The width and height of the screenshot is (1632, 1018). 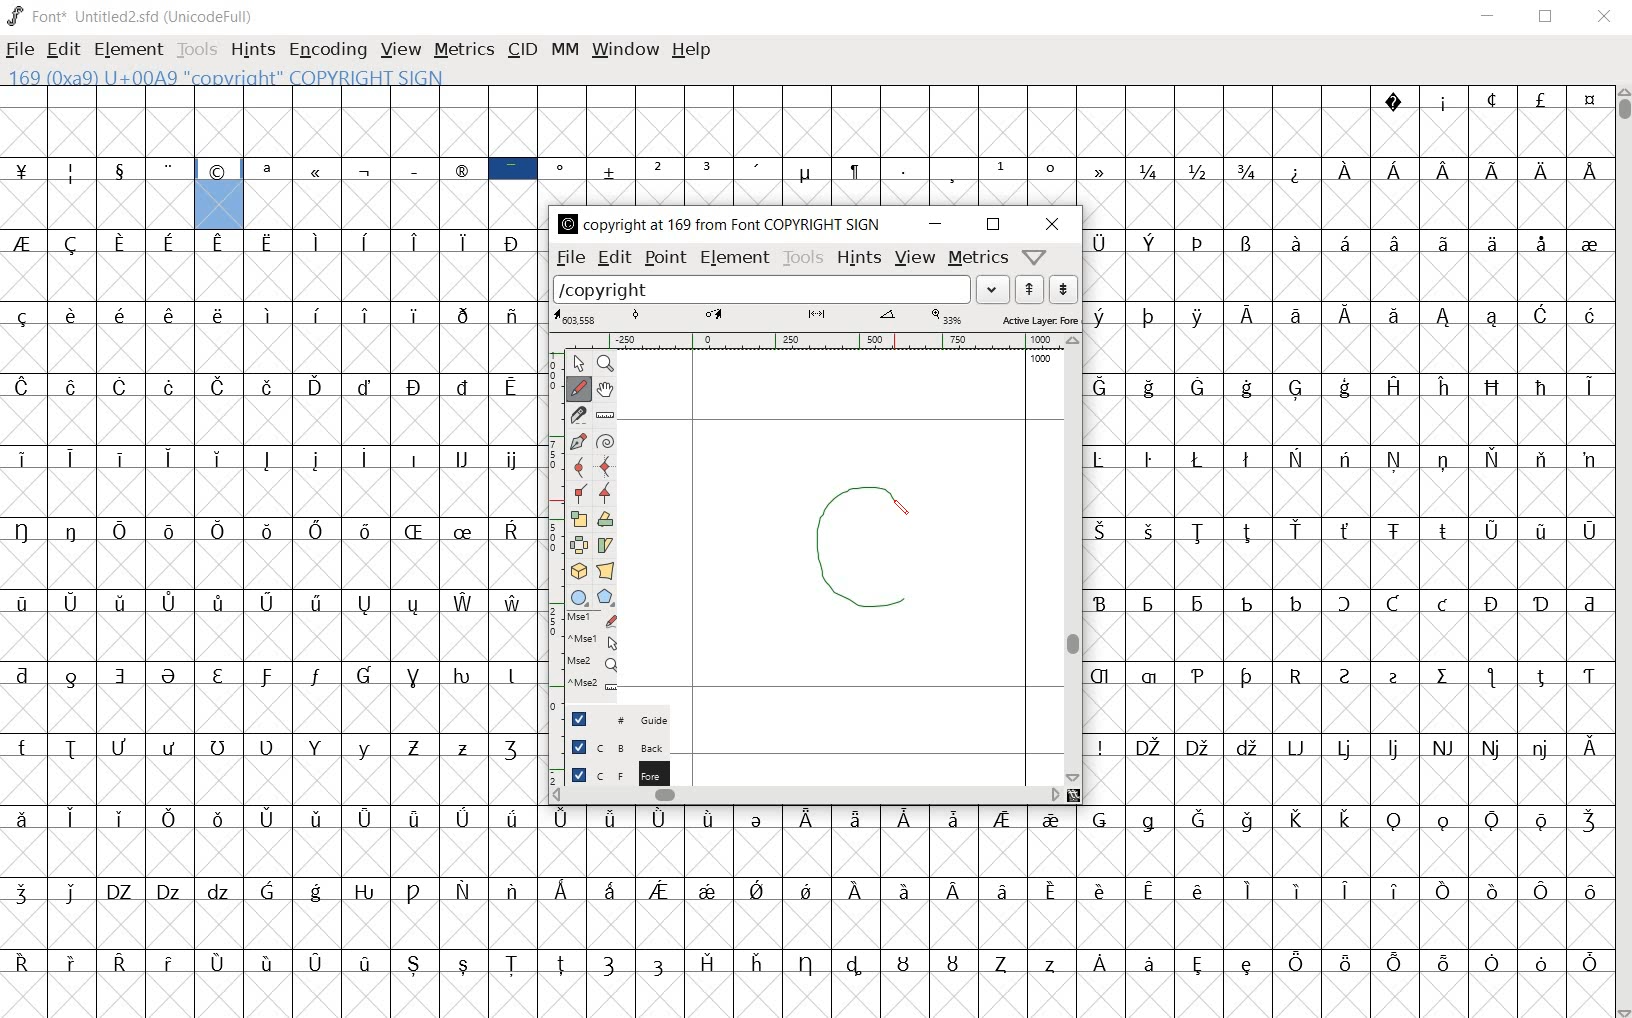 I want to click on POINTER, so click(x=578, y=362).